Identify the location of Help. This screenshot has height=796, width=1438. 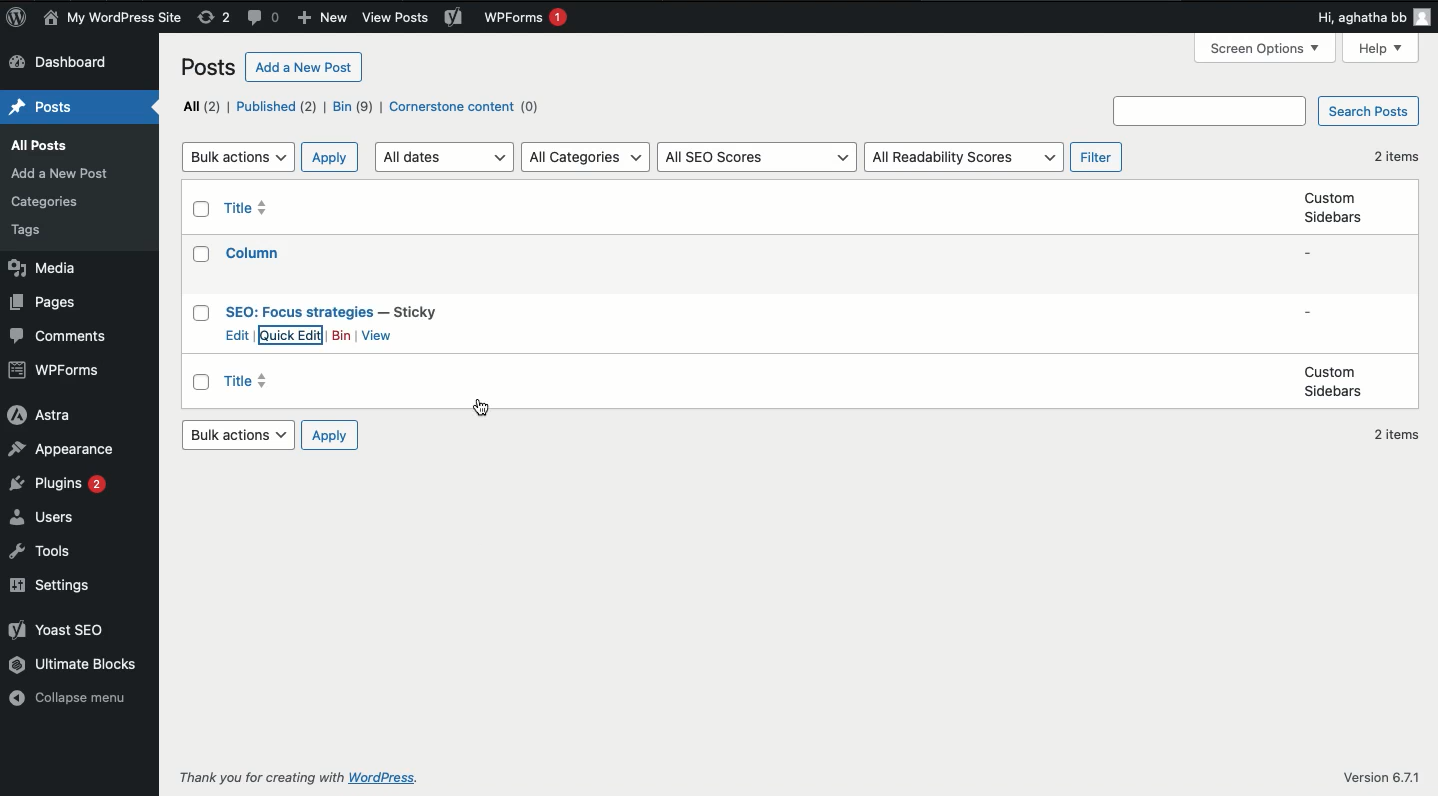
(1382, 50).